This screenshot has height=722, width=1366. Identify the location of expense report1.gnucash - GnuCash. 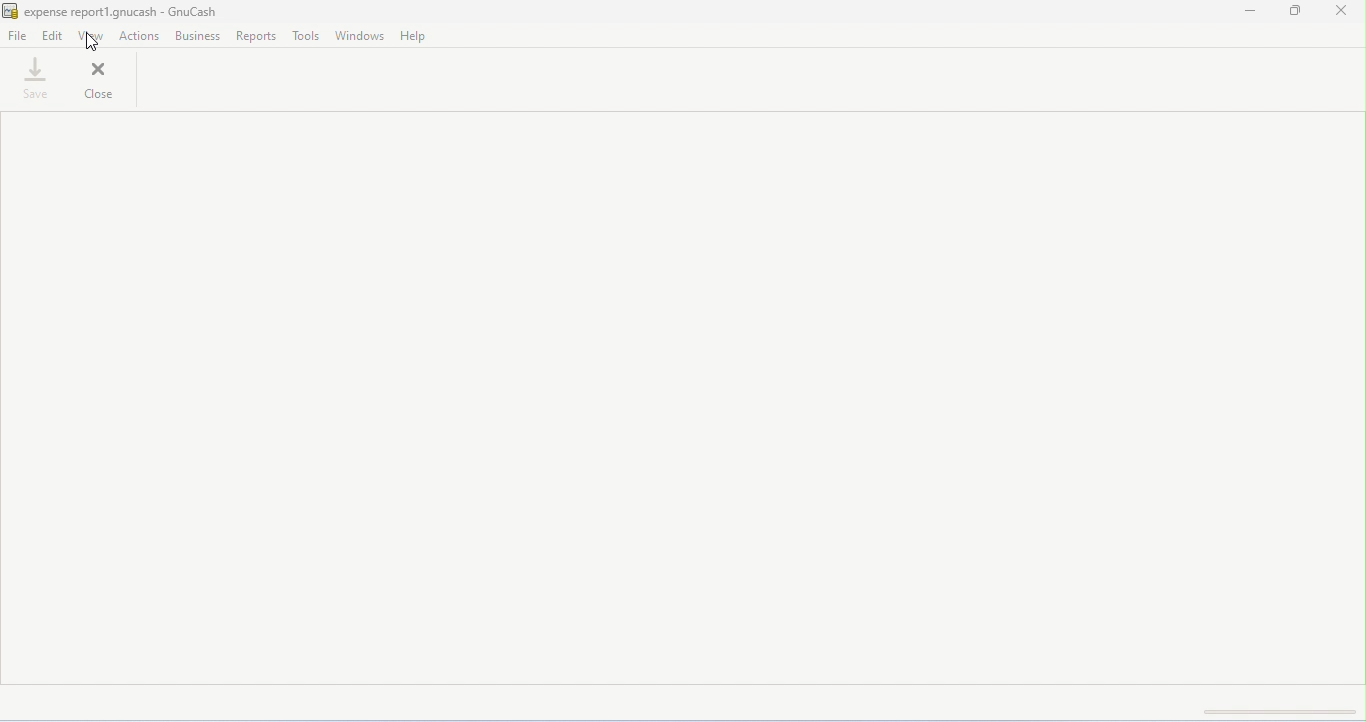
(126, 11).